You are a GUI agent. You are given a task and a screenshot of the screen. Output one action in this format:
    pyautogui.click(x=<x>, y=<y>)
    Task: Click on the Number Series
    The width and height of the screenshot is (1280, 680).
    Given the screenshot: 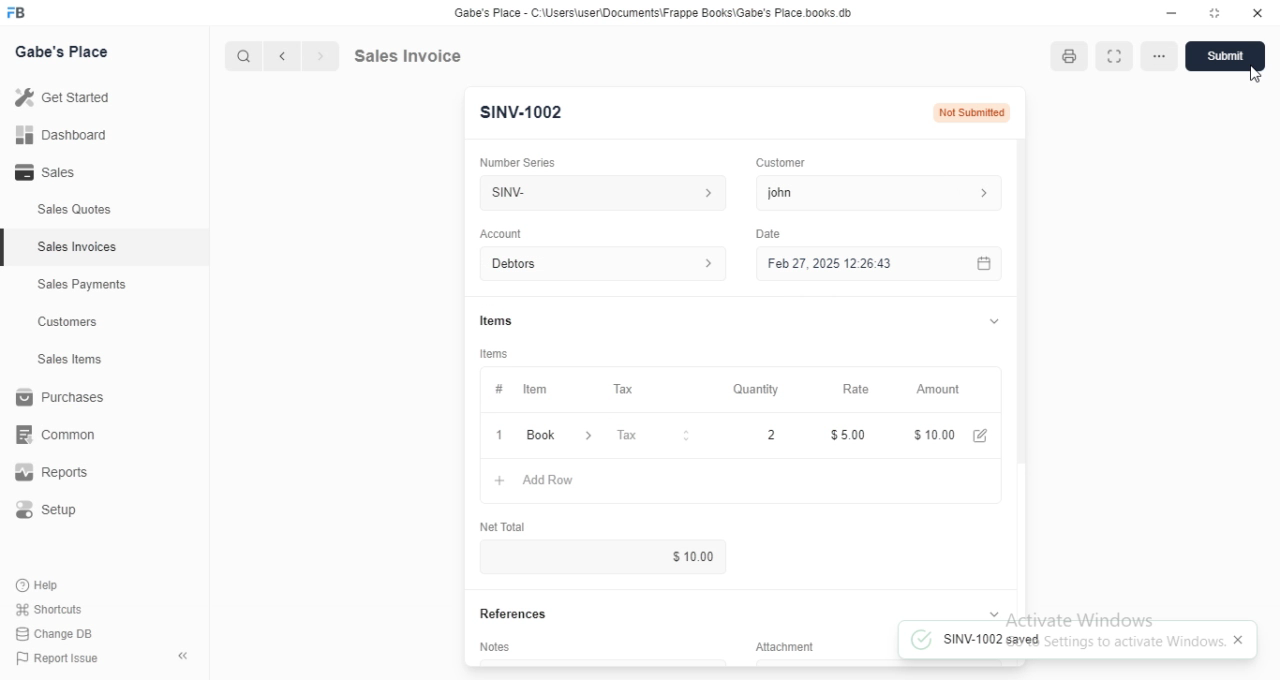 What is the action you would take?
    pyautogui.click(x=525, y=160)
    